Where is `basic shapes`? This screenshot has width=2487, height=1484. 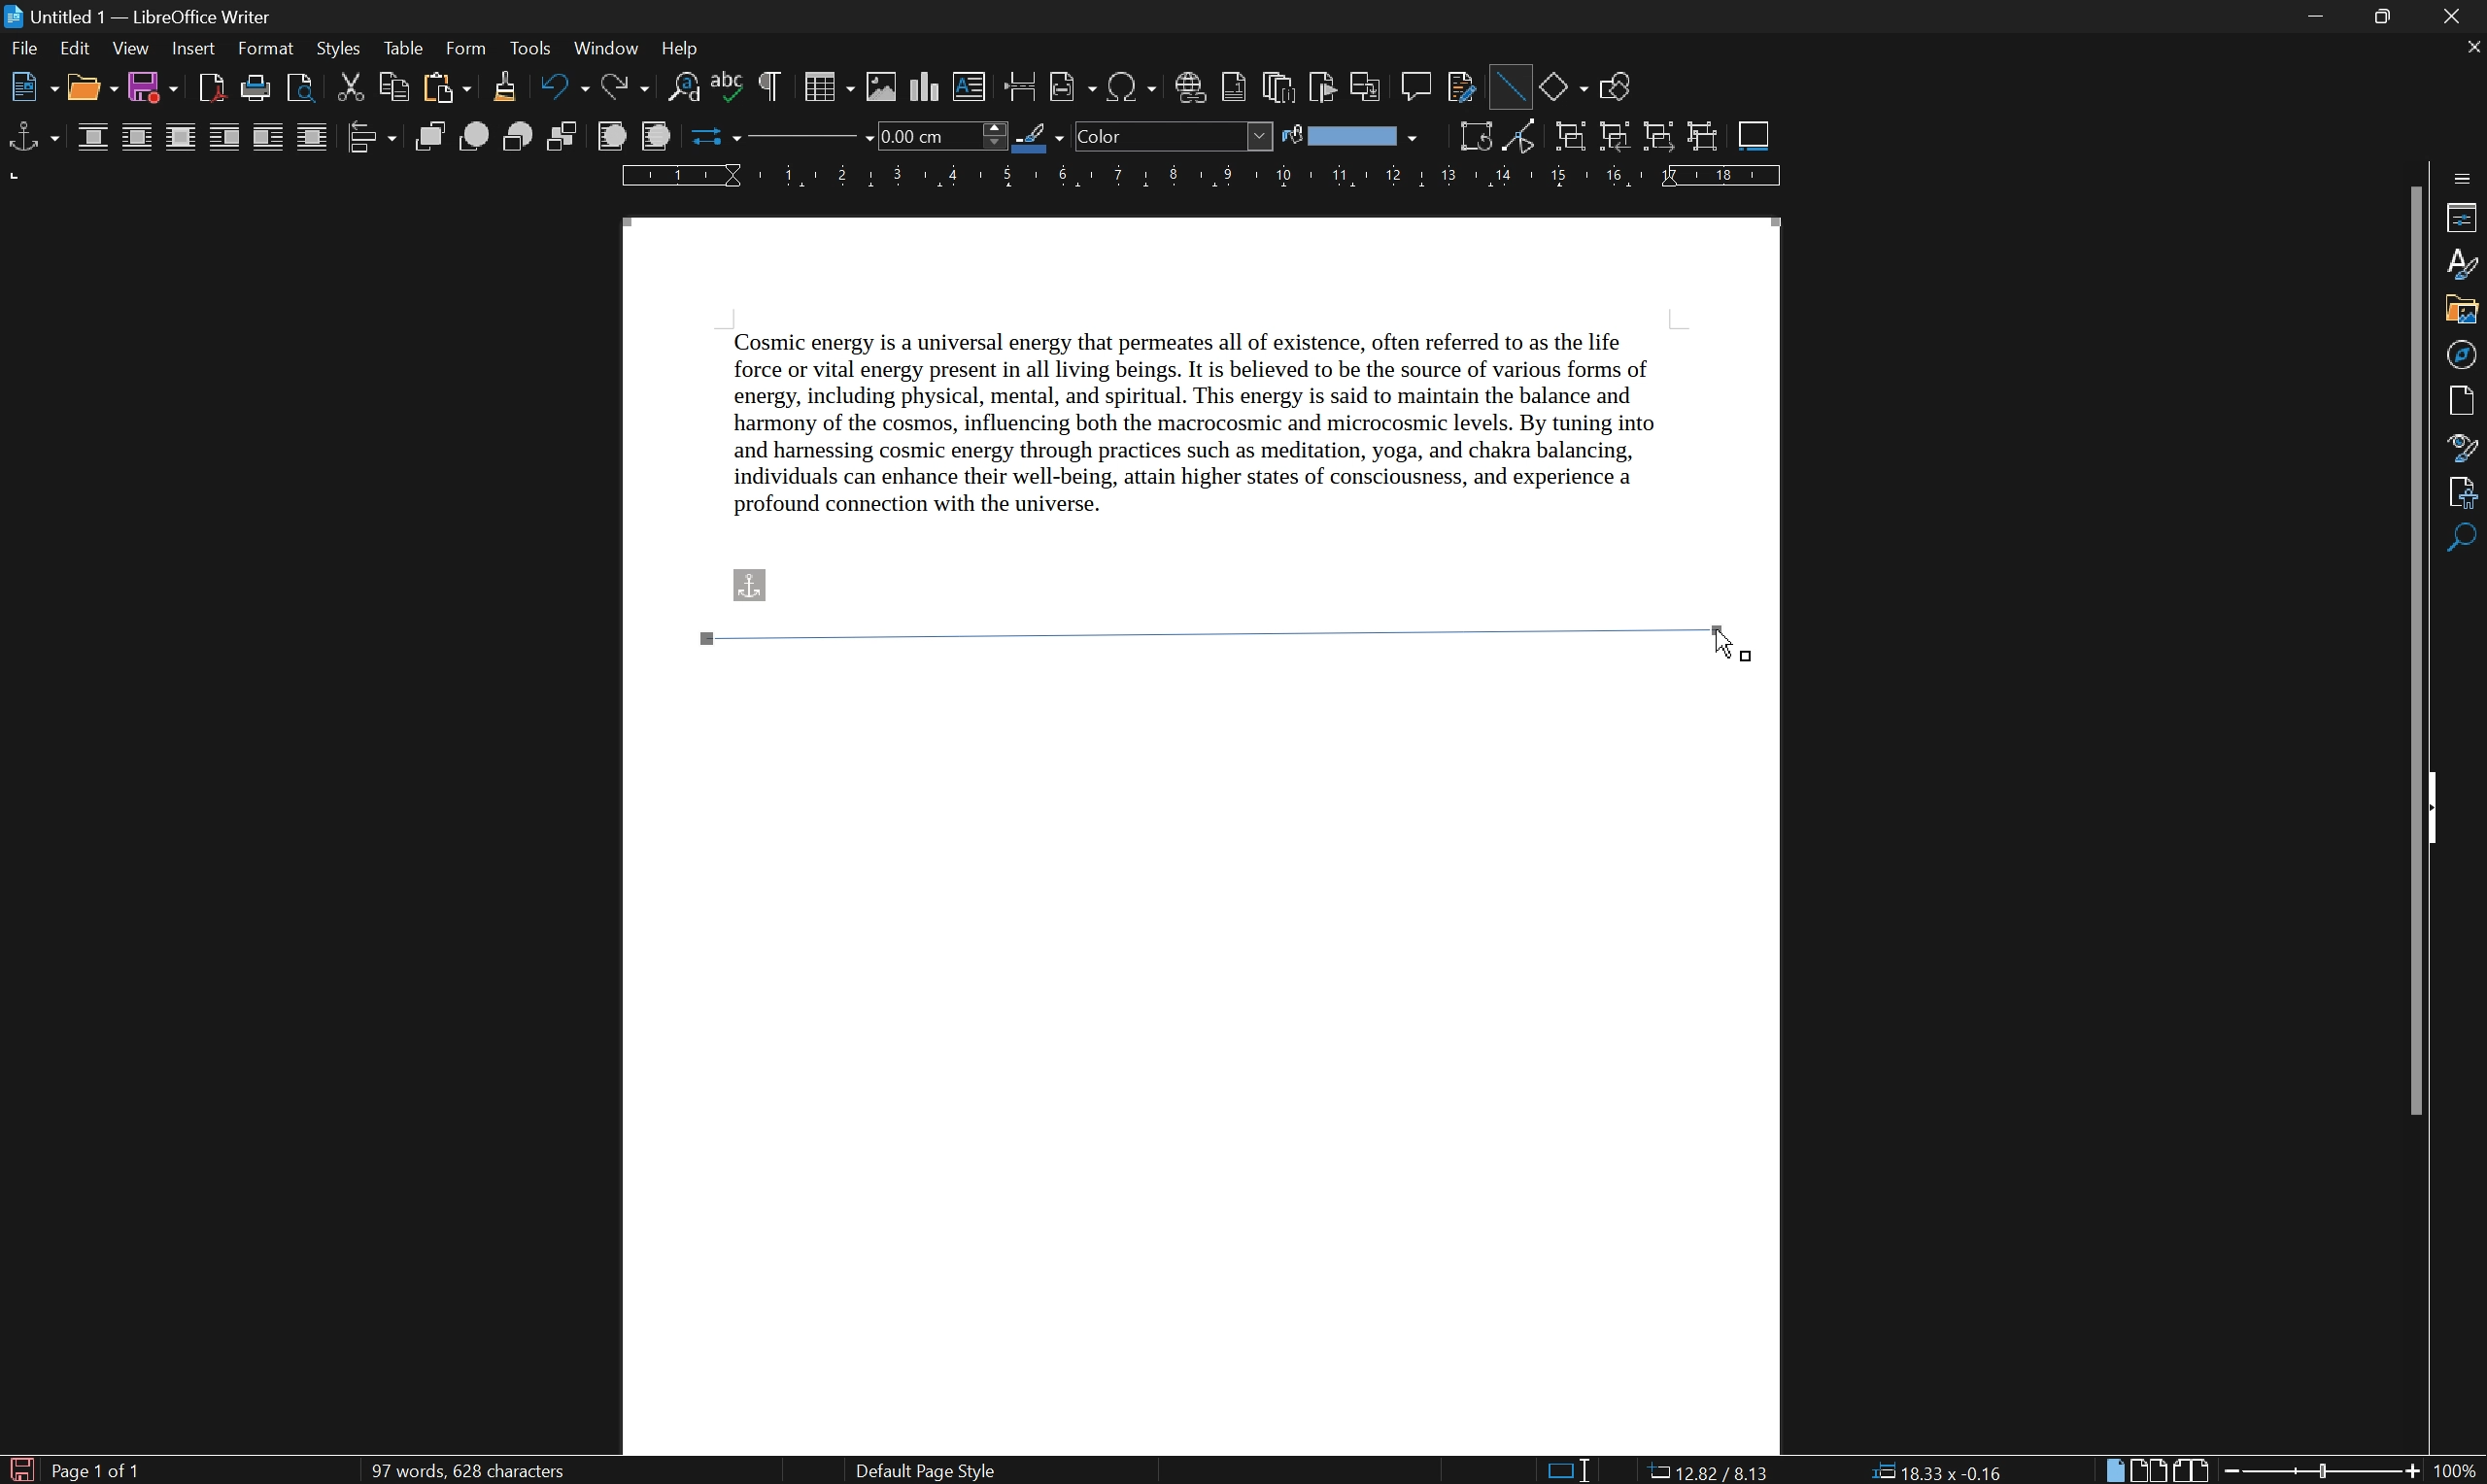 basic shapes is located at coordinates (1564, 85).